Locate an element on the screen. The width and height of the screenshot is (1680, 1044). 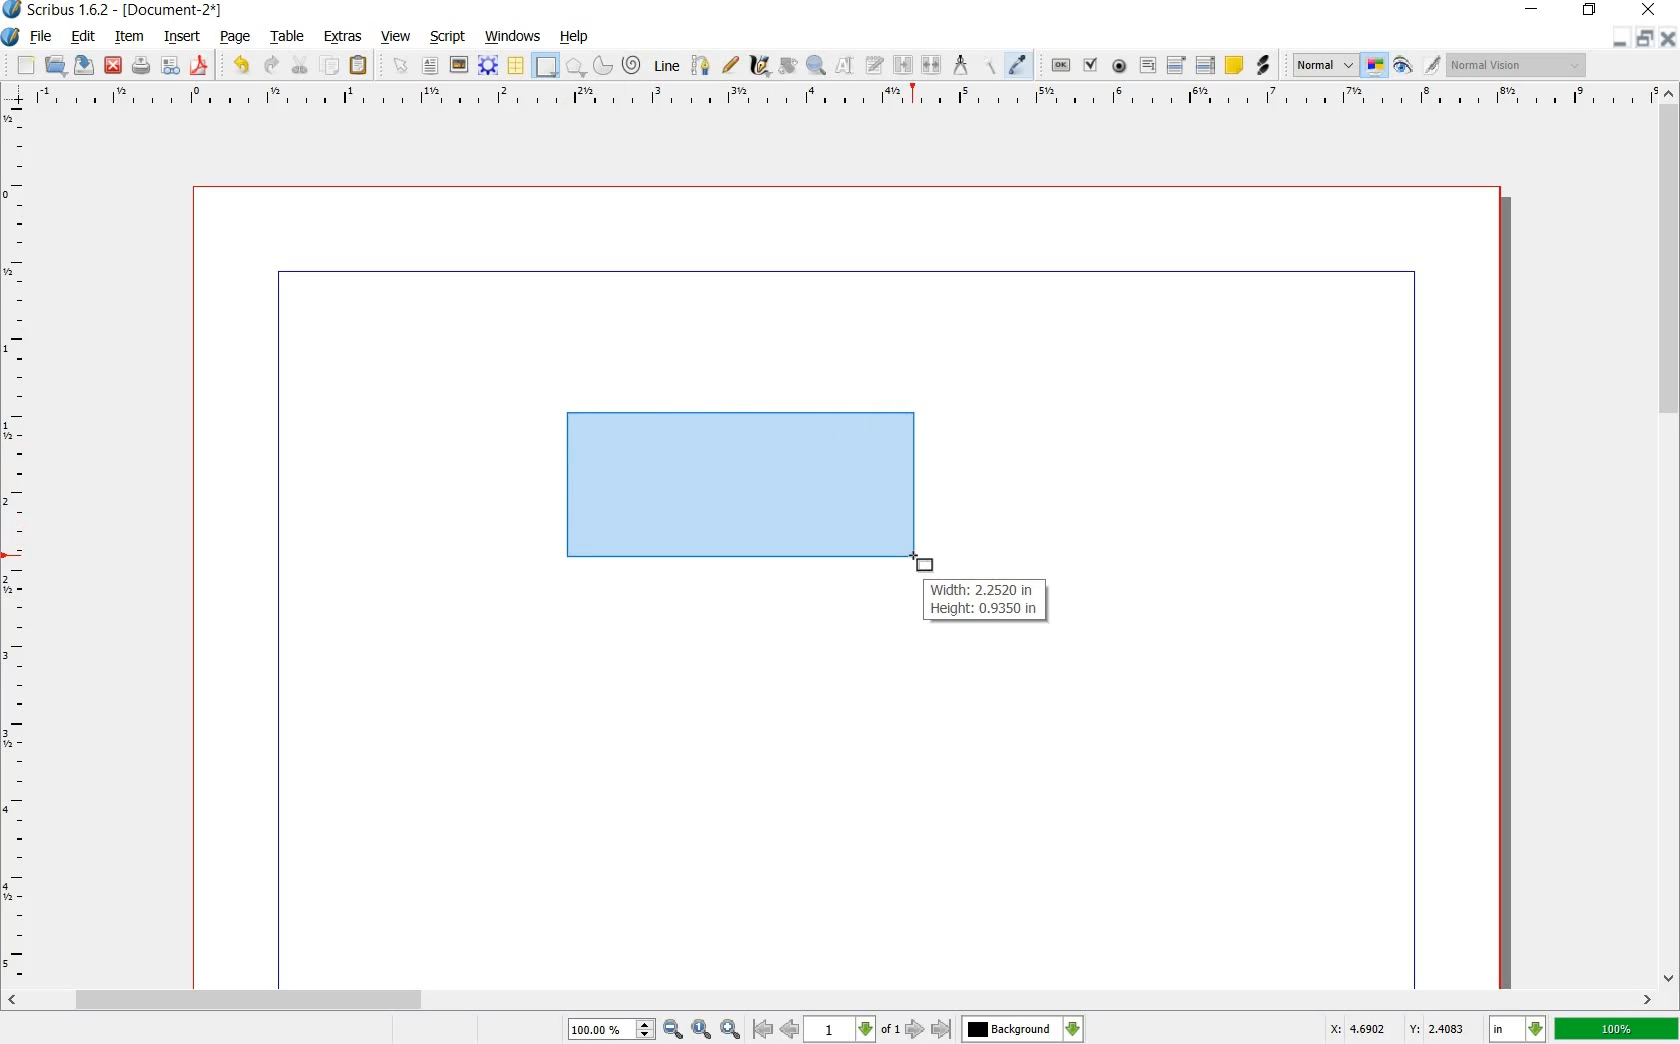
RENDER FRAME is located at coordinates (487, 66).